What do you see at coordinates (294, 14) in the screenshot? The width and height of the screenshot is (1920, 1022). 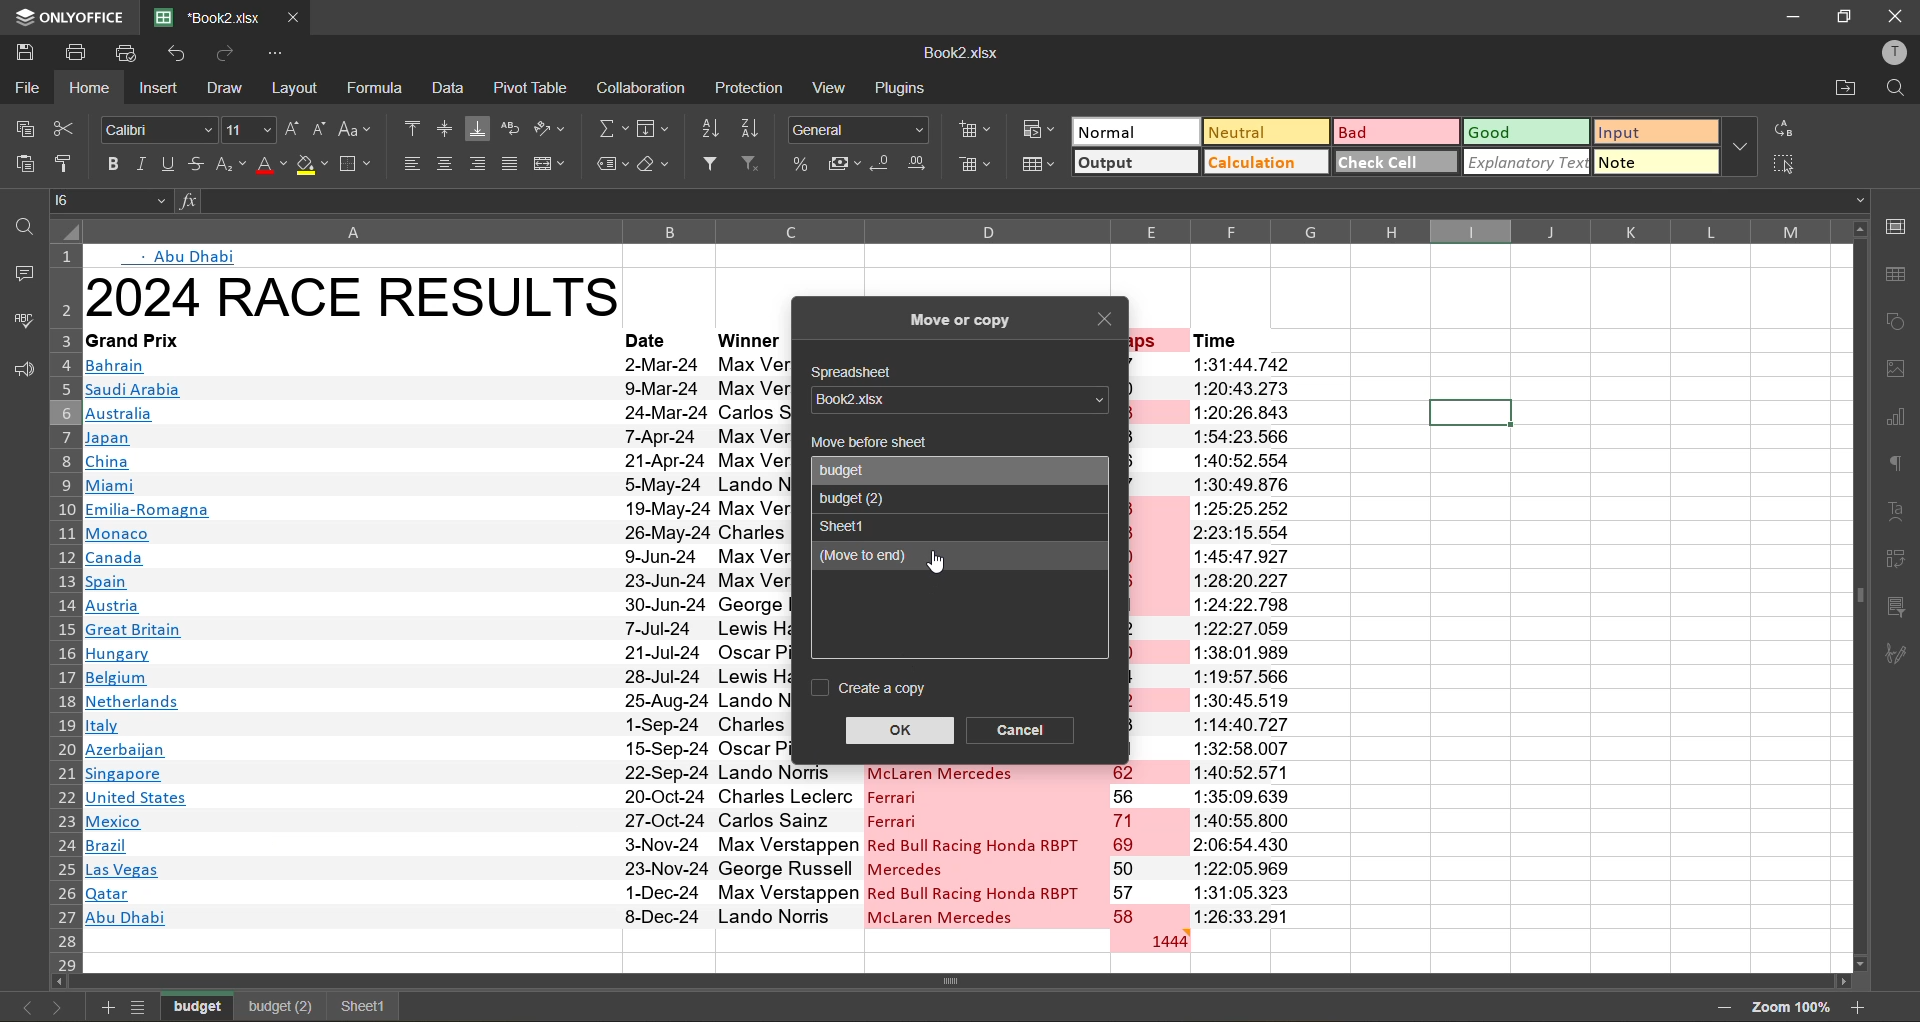 I see `close tab` at bounding box center [294, 14].